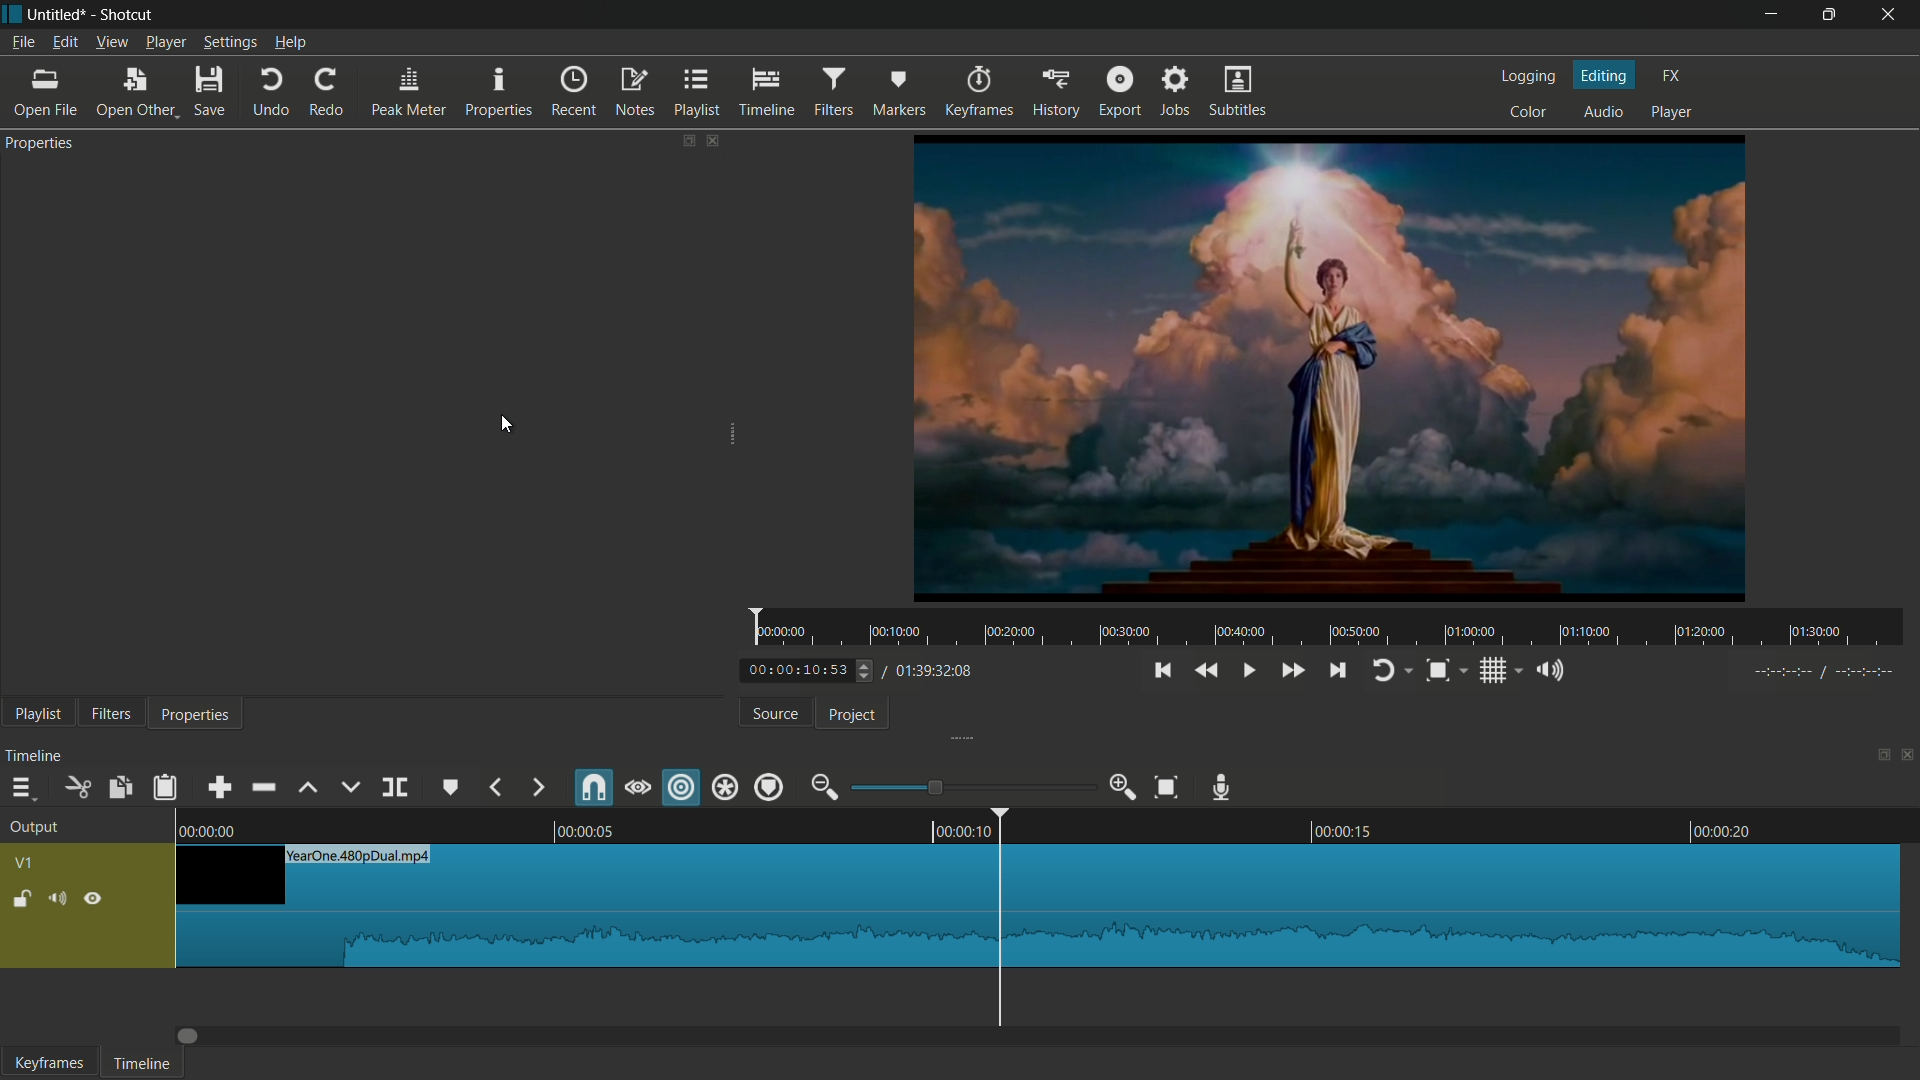  I want to click on playlist, so click(699, 92).